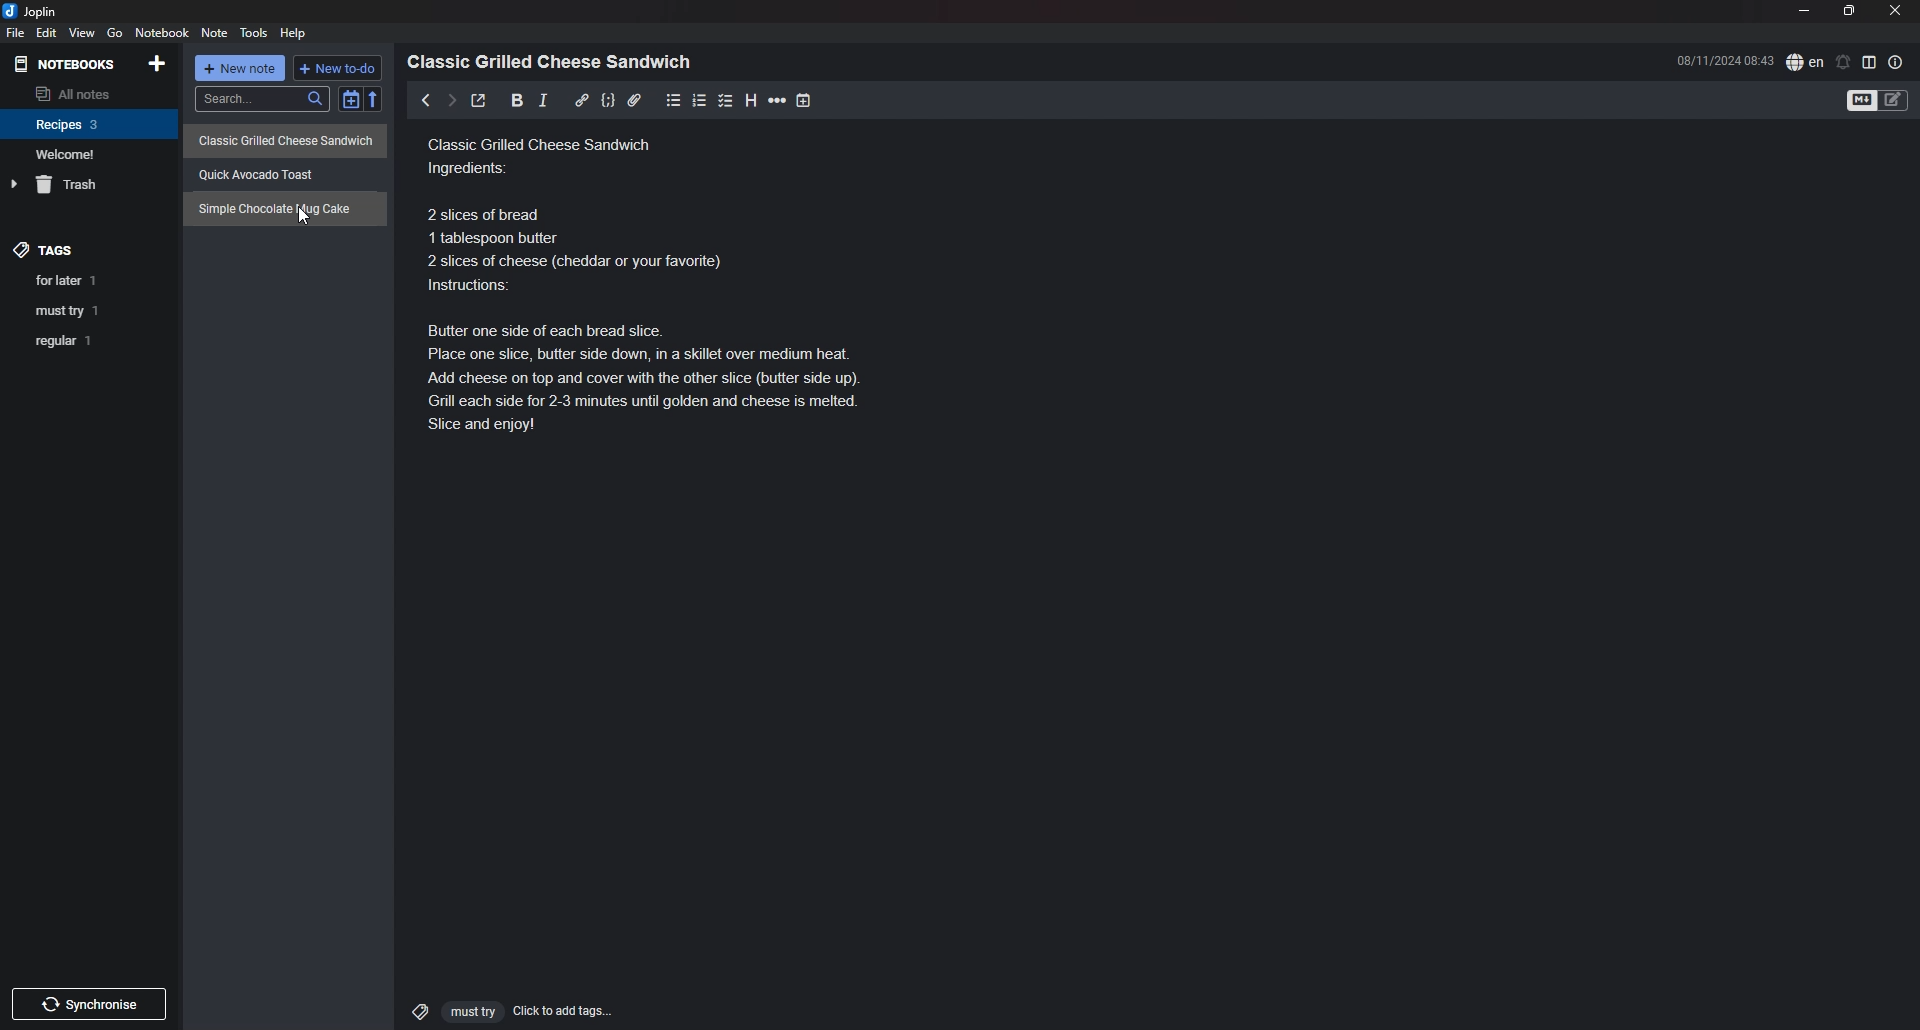 The width and height of the screenshot is (1920, 1030). Describe the element at coordinates (92, 310) in the screenshot. I see `must try` at that location.